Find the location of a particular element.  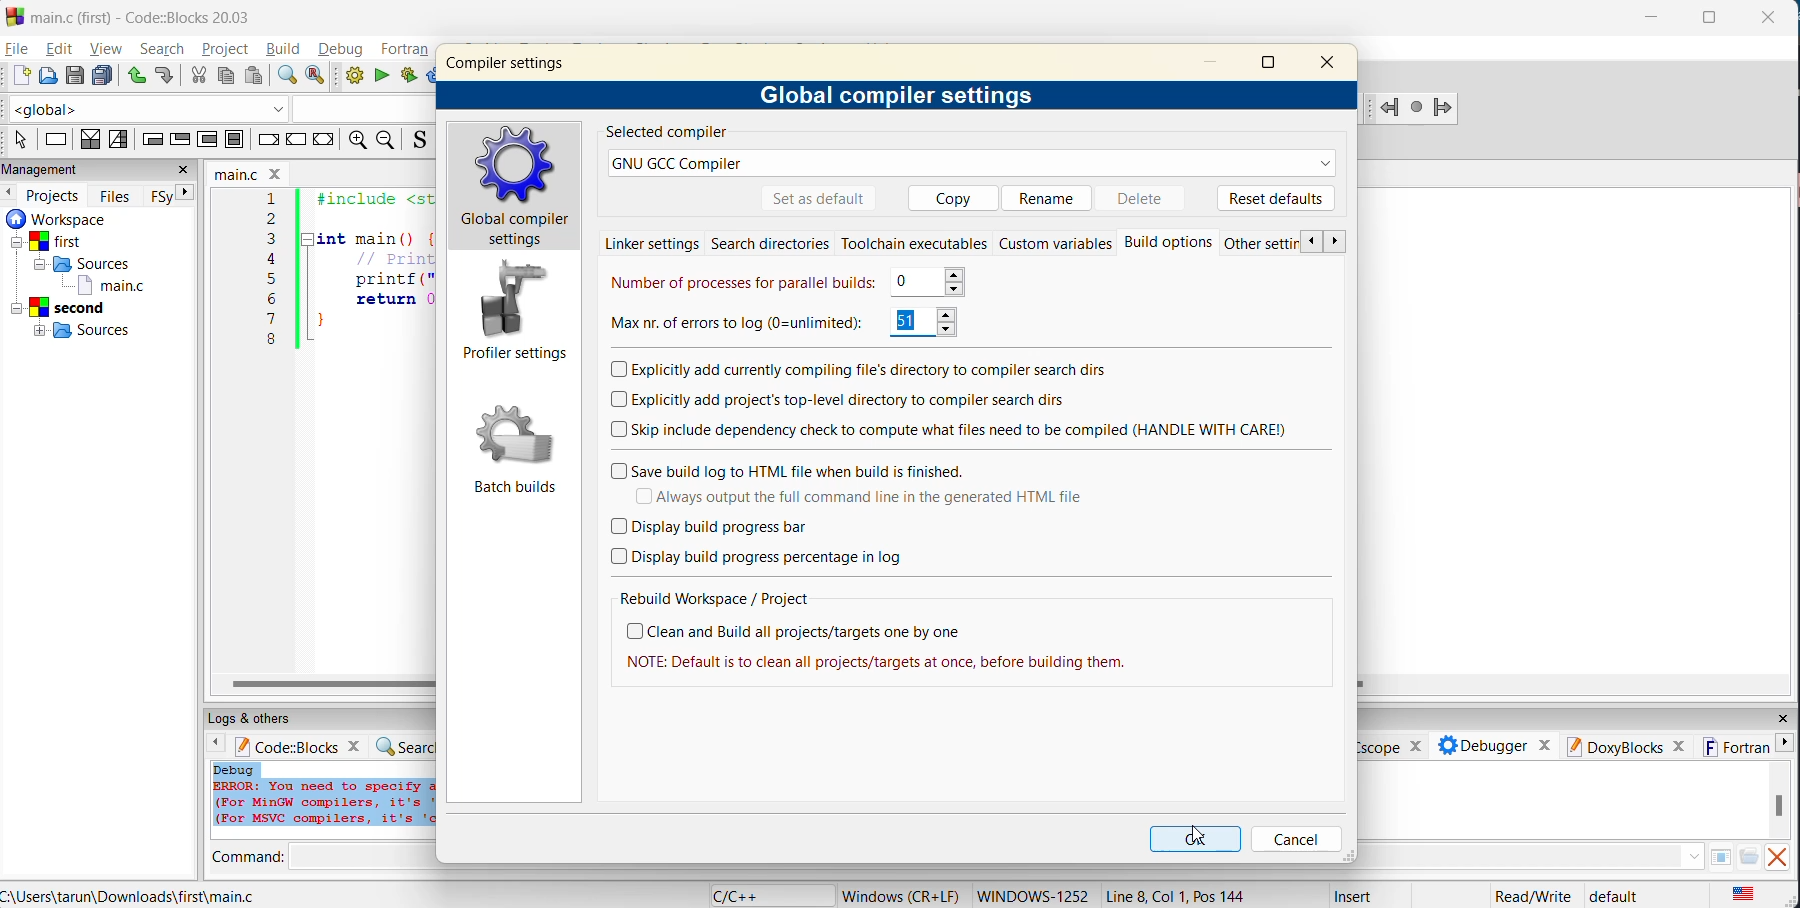

Last jump is located at coordinates (1415, 108).